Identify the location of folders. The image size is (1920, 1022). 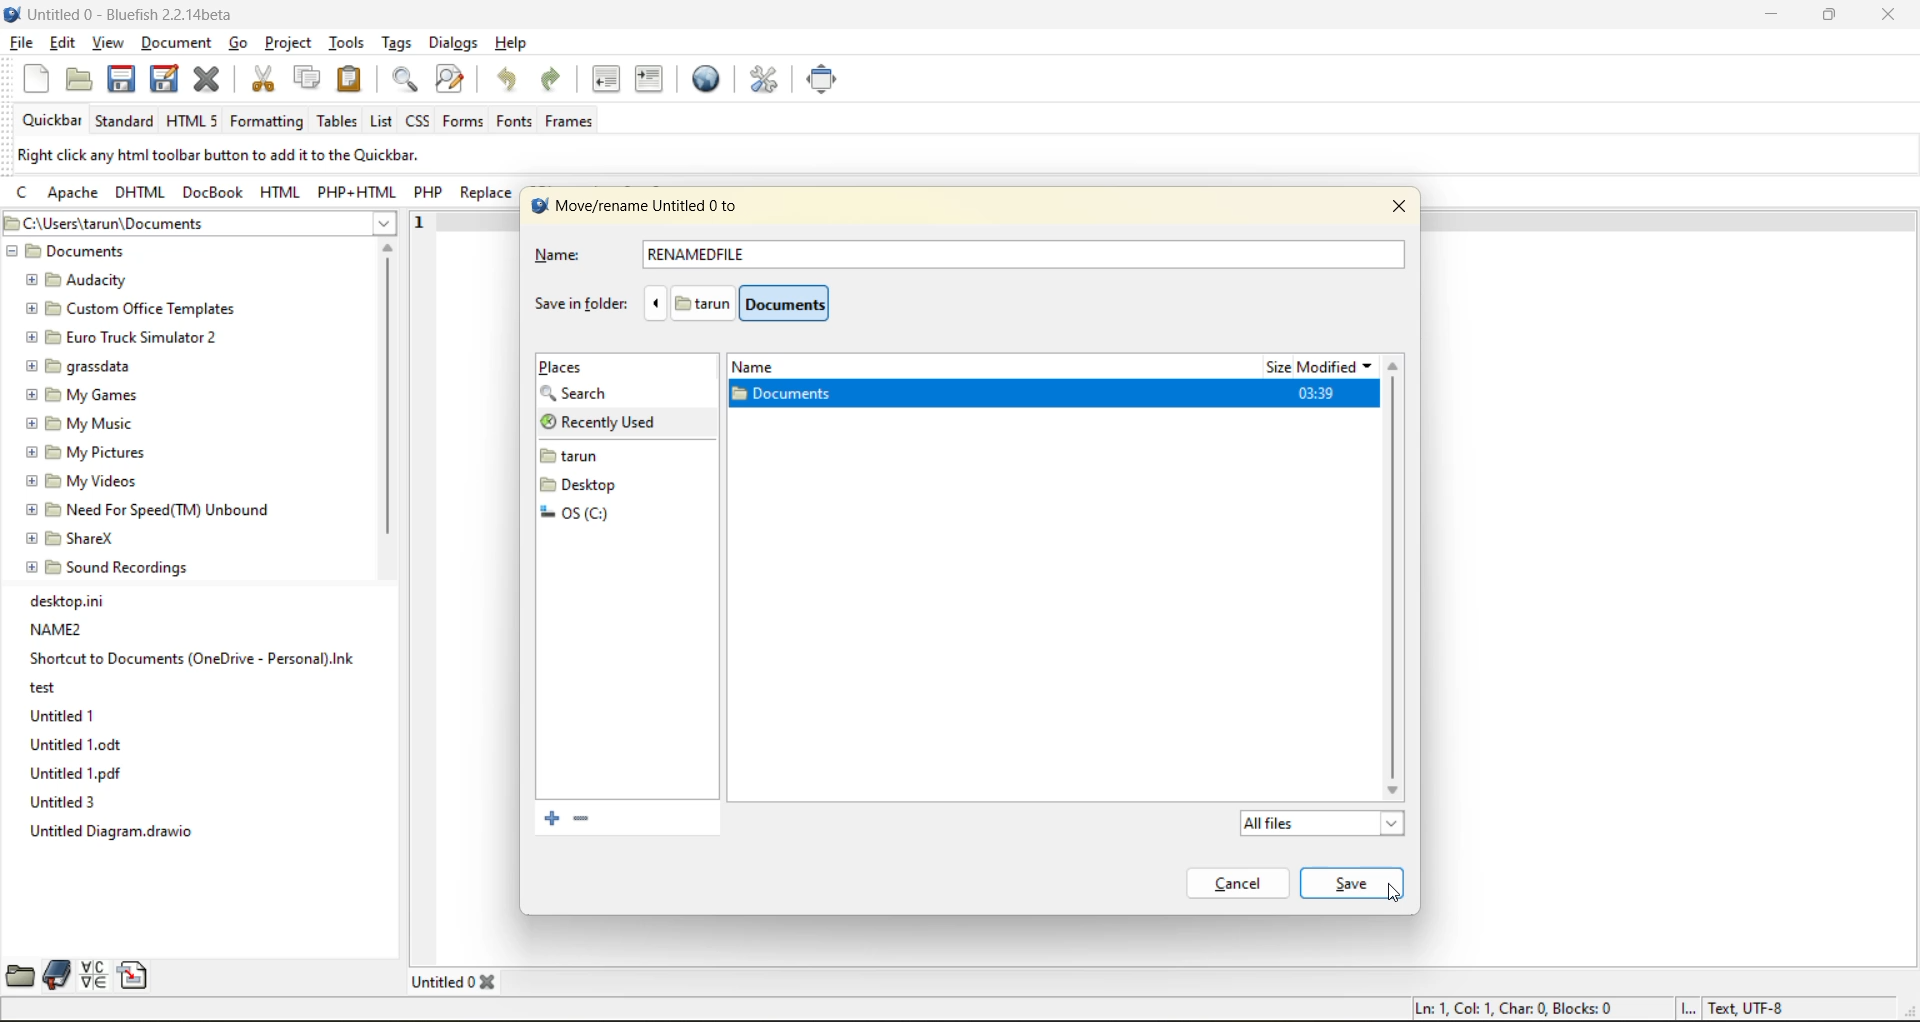
(591, 483).